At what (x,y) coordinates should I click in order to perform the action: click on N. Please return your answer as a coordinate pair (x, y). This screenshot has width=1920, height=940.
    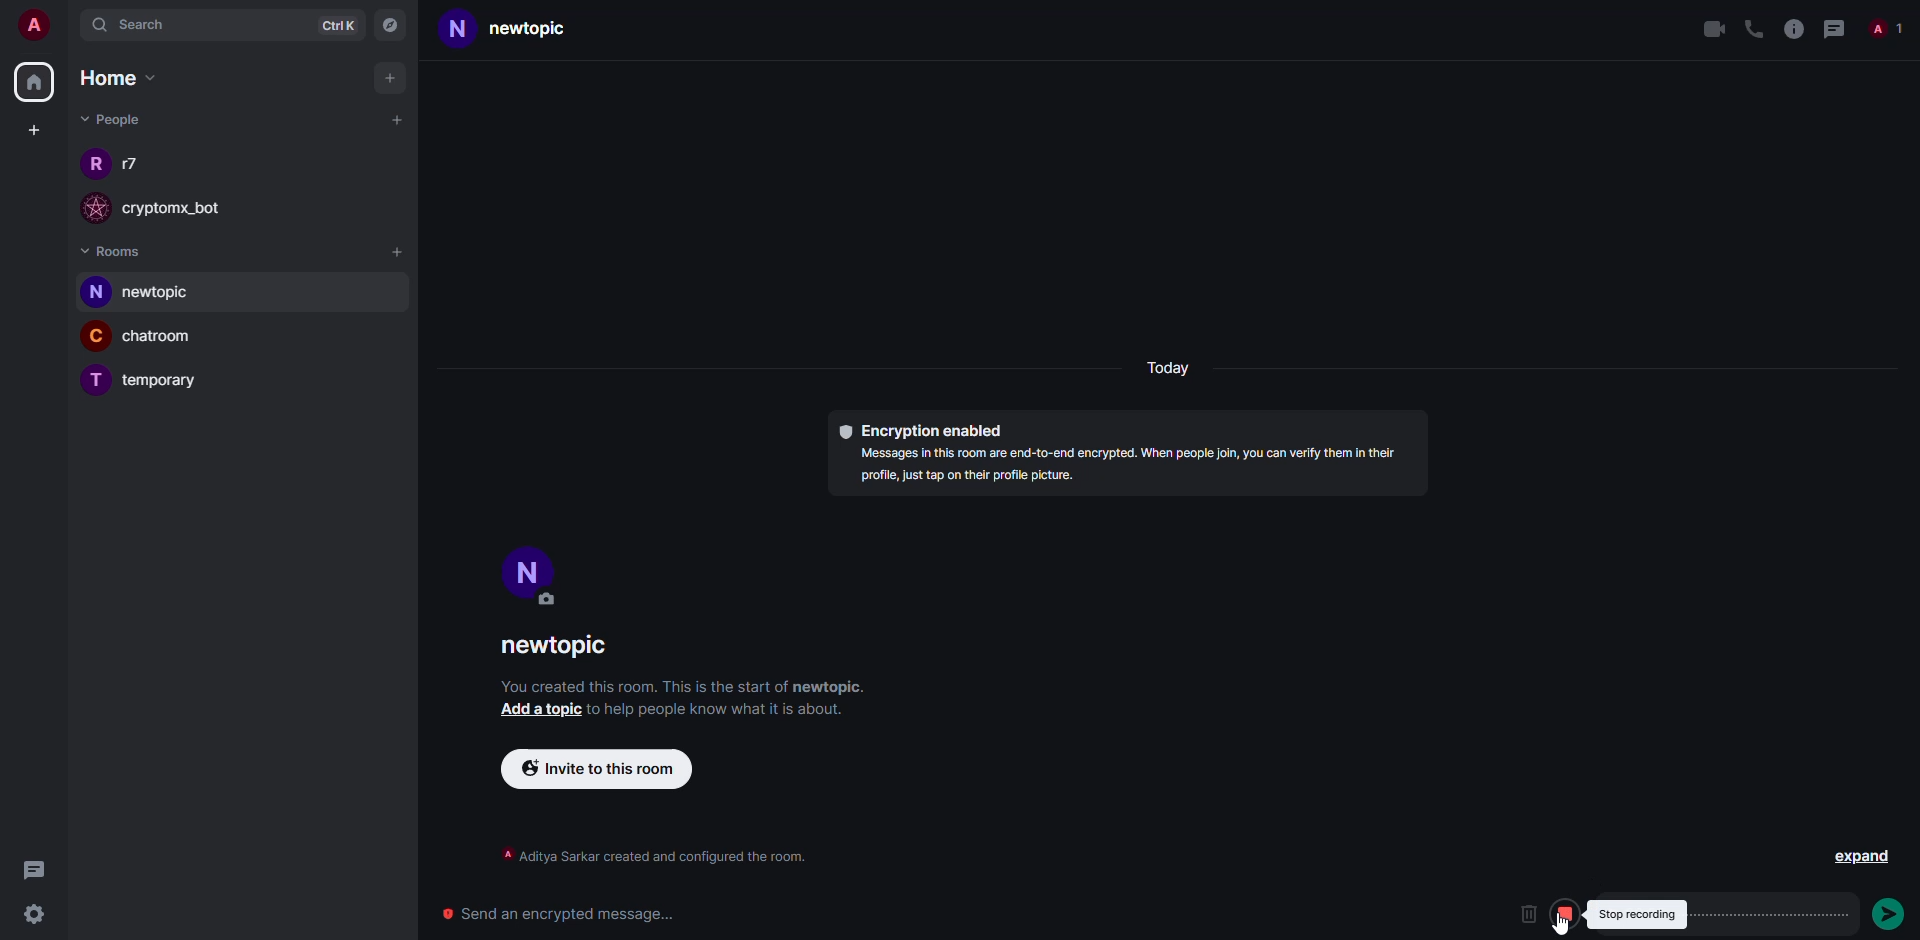
    Looking at the image, I should click on (458, 30).